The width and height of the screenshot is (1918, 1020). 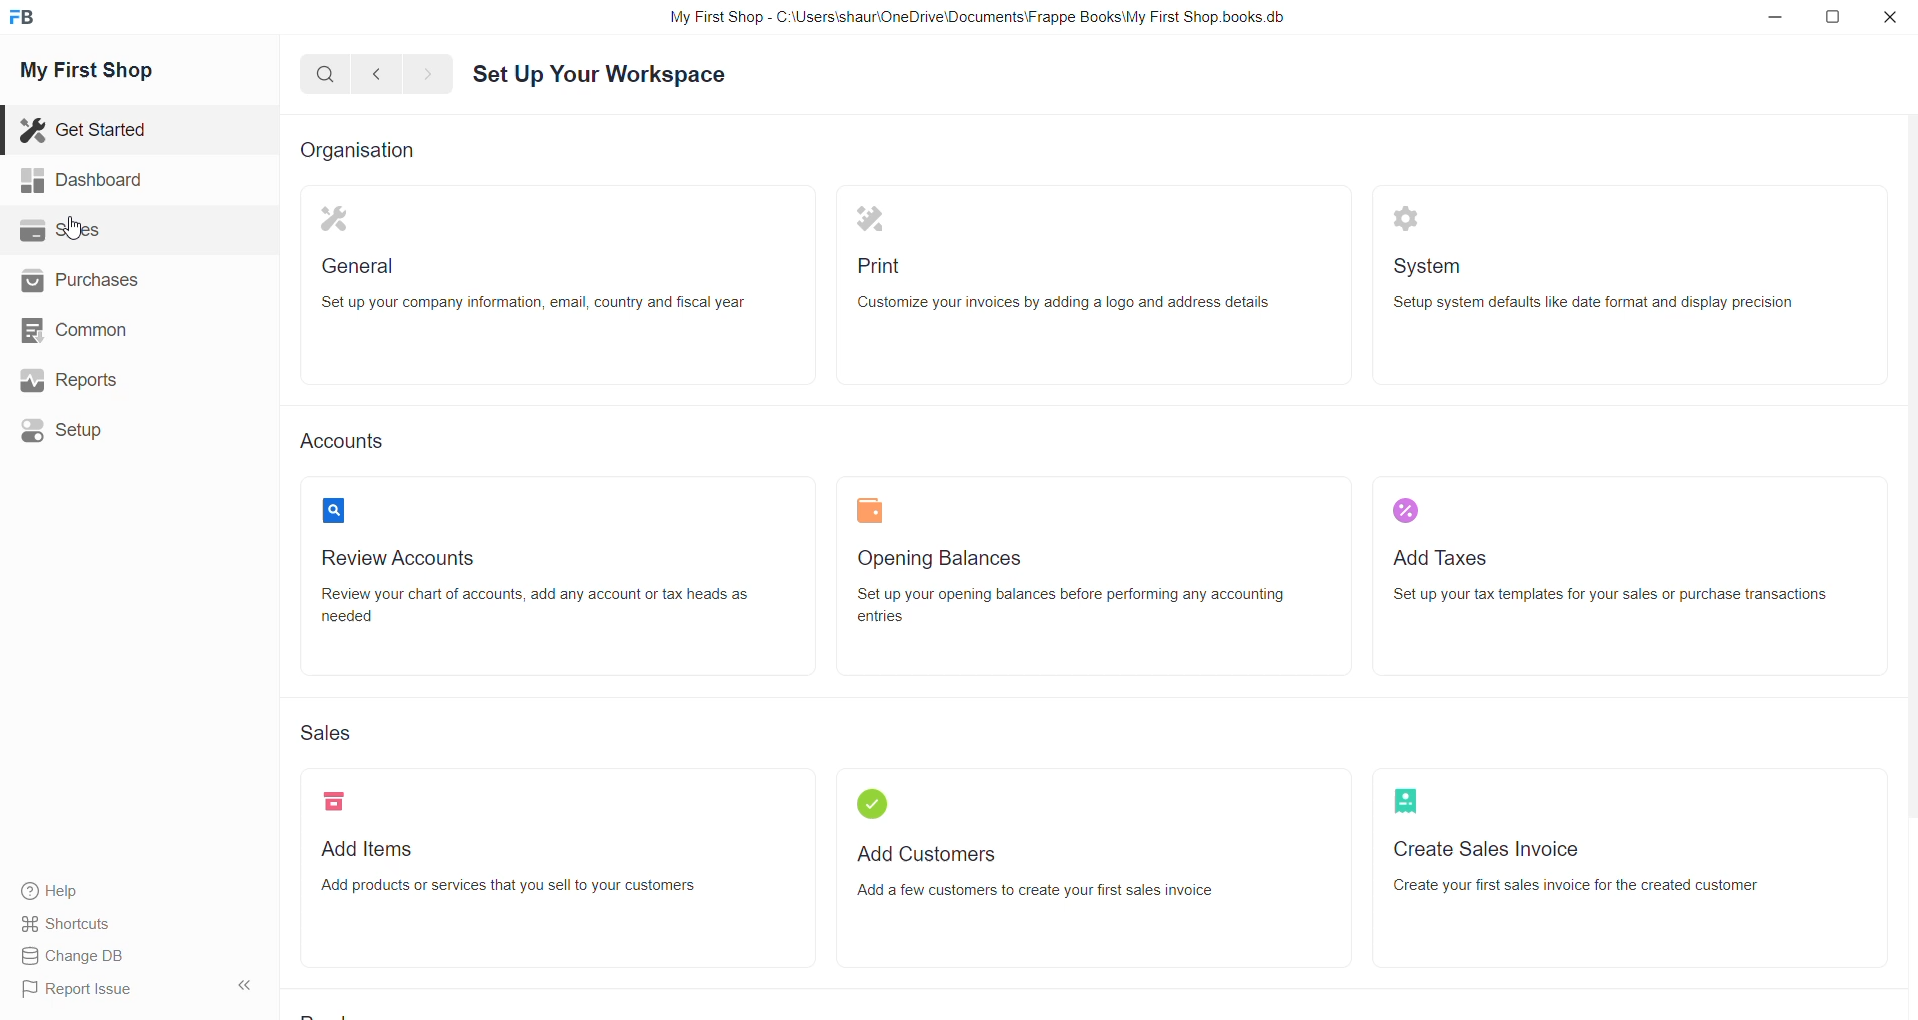 What do you see at coordinates (429, 76) in the screenshot?
I see `go forward ` at bounding box center [429, 76].